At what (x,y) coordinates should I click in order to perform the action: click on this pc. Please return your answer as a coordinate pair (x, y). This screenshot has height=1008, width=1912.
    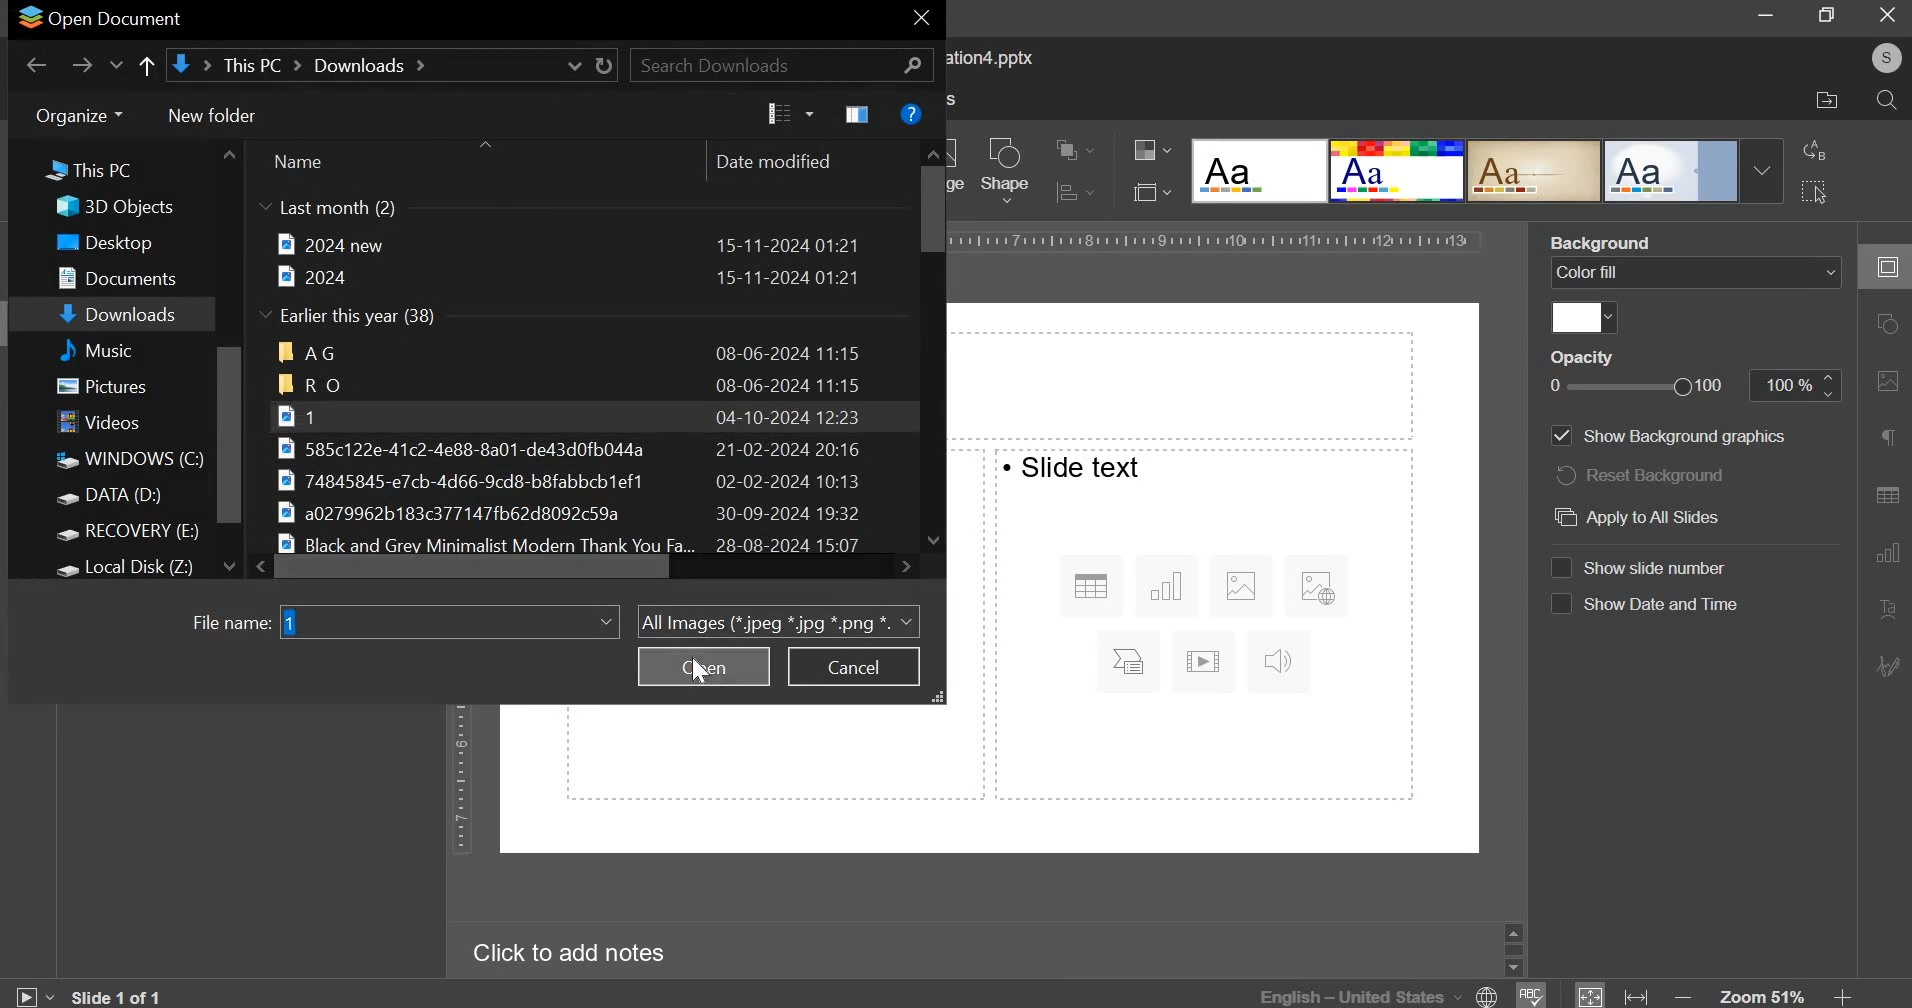
    Looking at the image, I should click on (78, 173).